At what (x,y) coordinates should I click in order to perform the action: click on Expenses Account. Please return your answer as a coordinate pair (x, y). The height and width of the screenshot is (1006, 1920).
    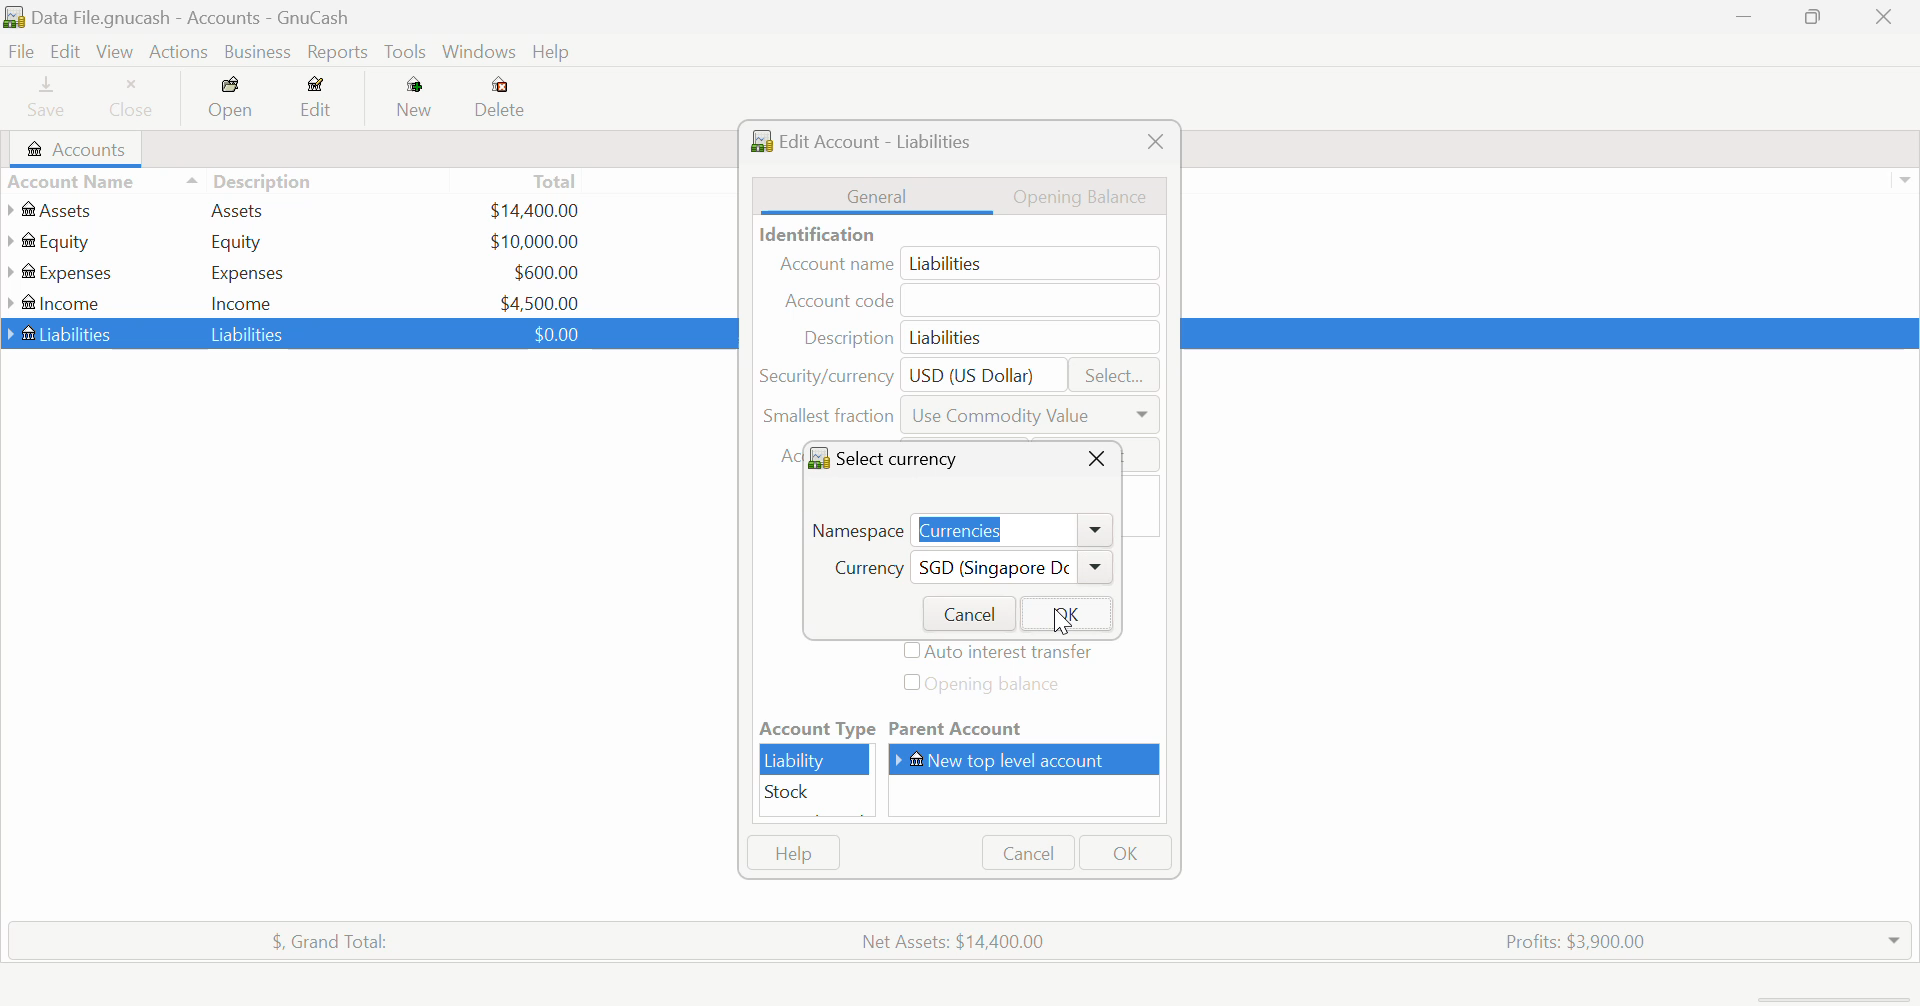
    Looking at the image, I should click on (58, 272).